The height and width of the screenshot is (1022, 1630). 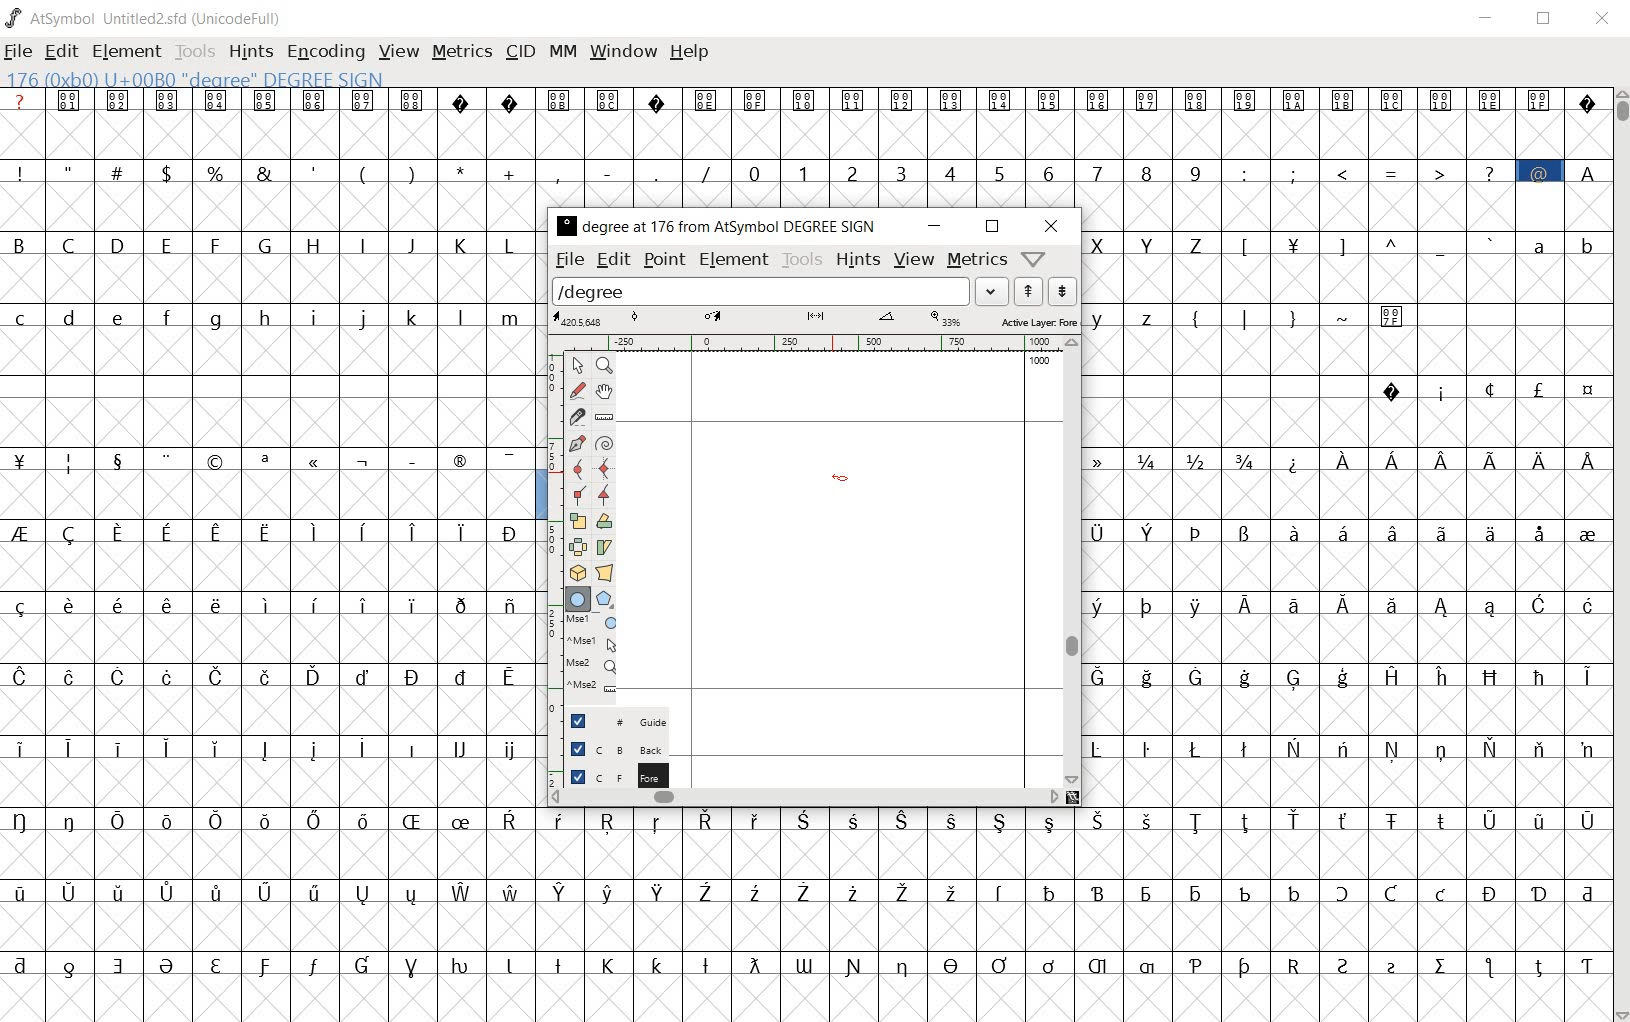 What do you see at coordinates (127, 51) in the screenshot?
I see `element` at bounding box center [127, 51].